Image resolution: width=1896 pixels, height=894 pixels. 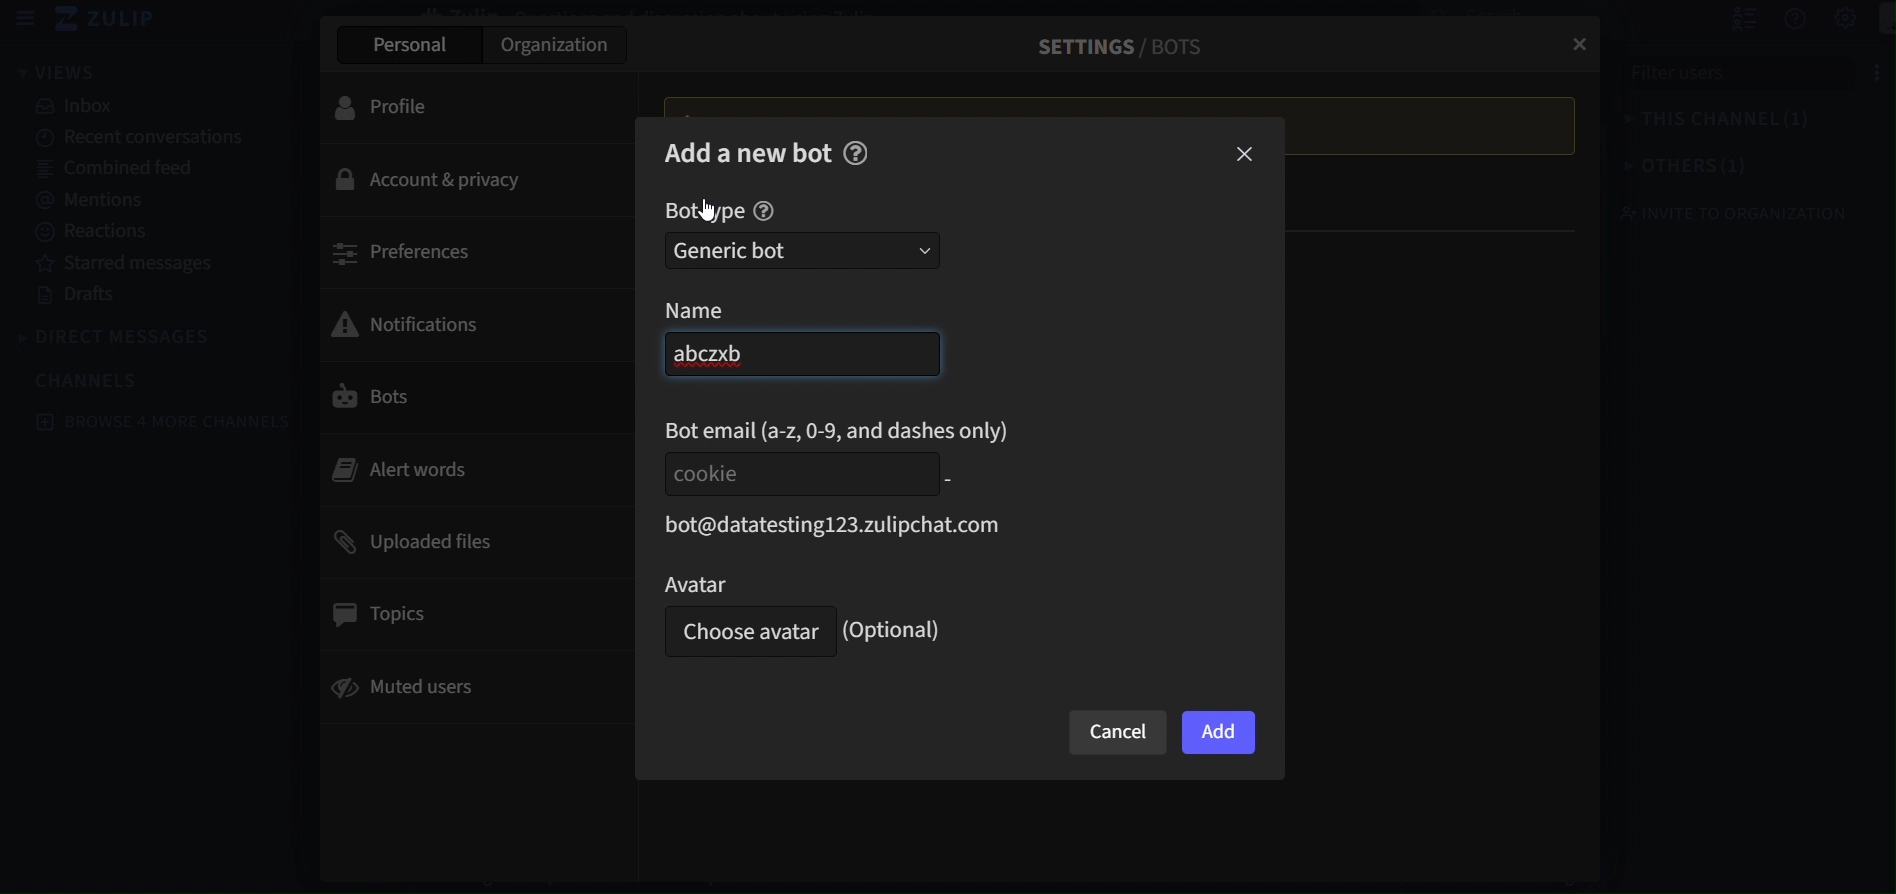 What do you see at coordinates (470, 251) in the screenshot?
I see `preferences` at bounding box center [470, 251].